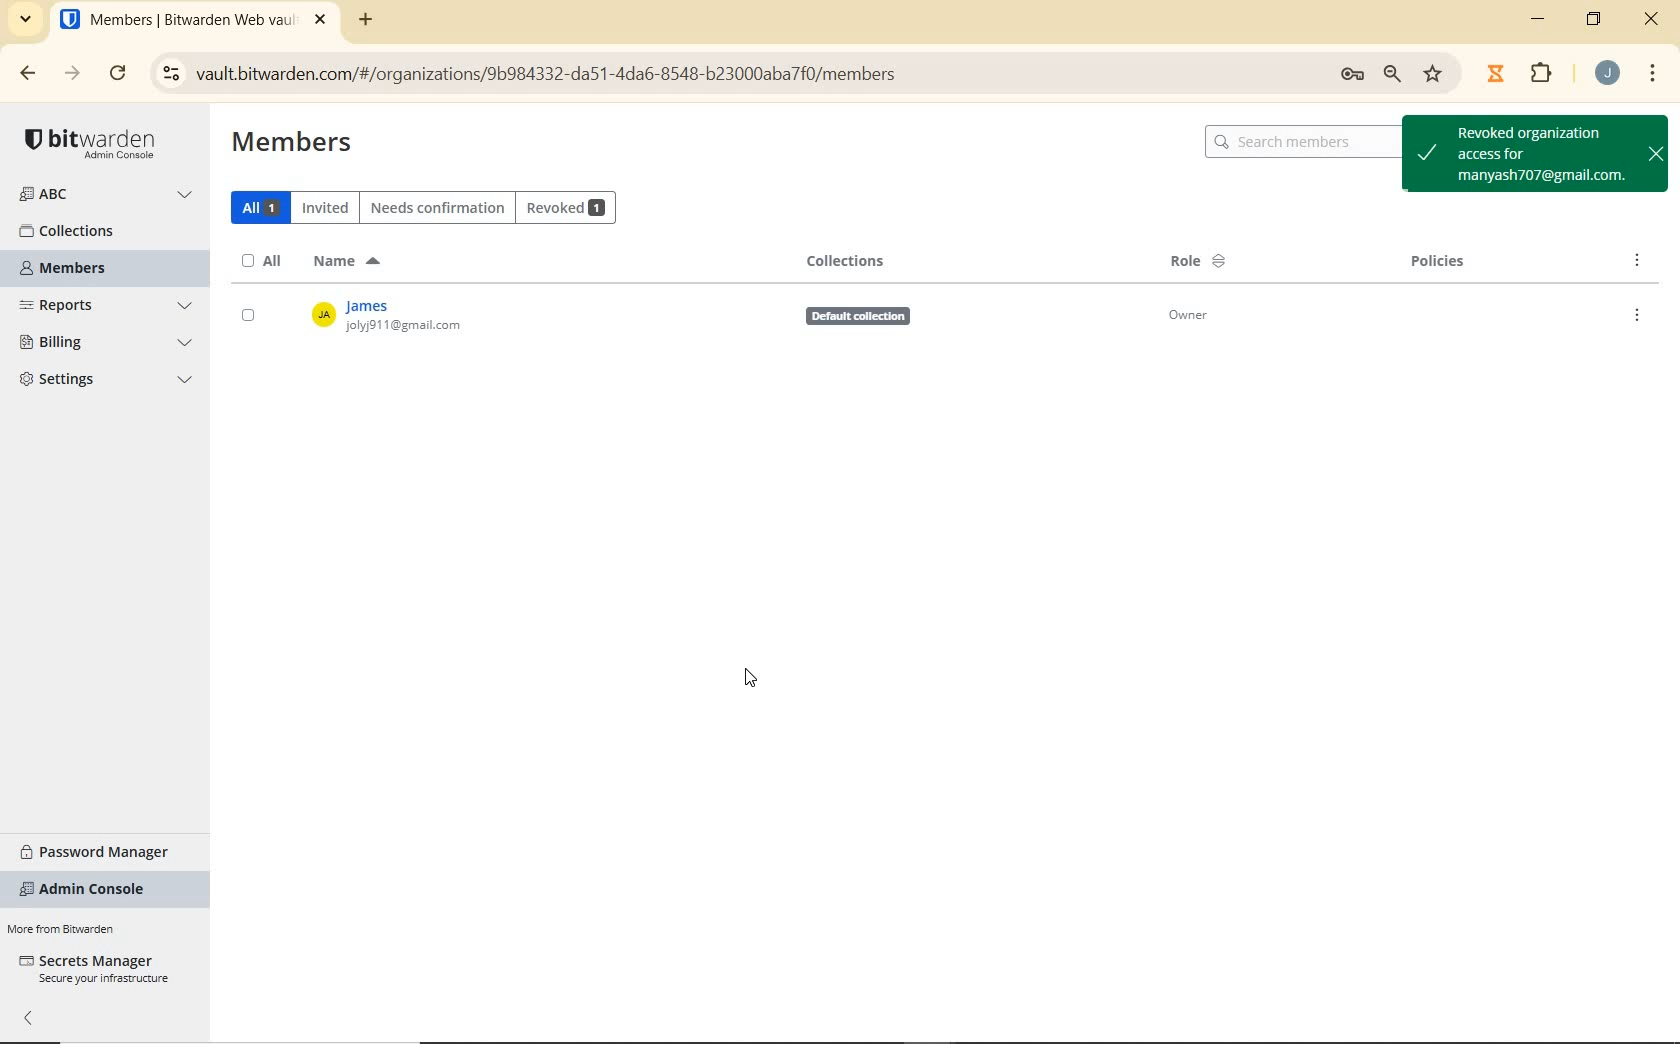 This screenshot has height=1044, width=1680. Describe the element at coordinates (1516, 154) in the screenshot. I see `REVOKED ORGANIZATION ACCESS FOR USER` at that location.